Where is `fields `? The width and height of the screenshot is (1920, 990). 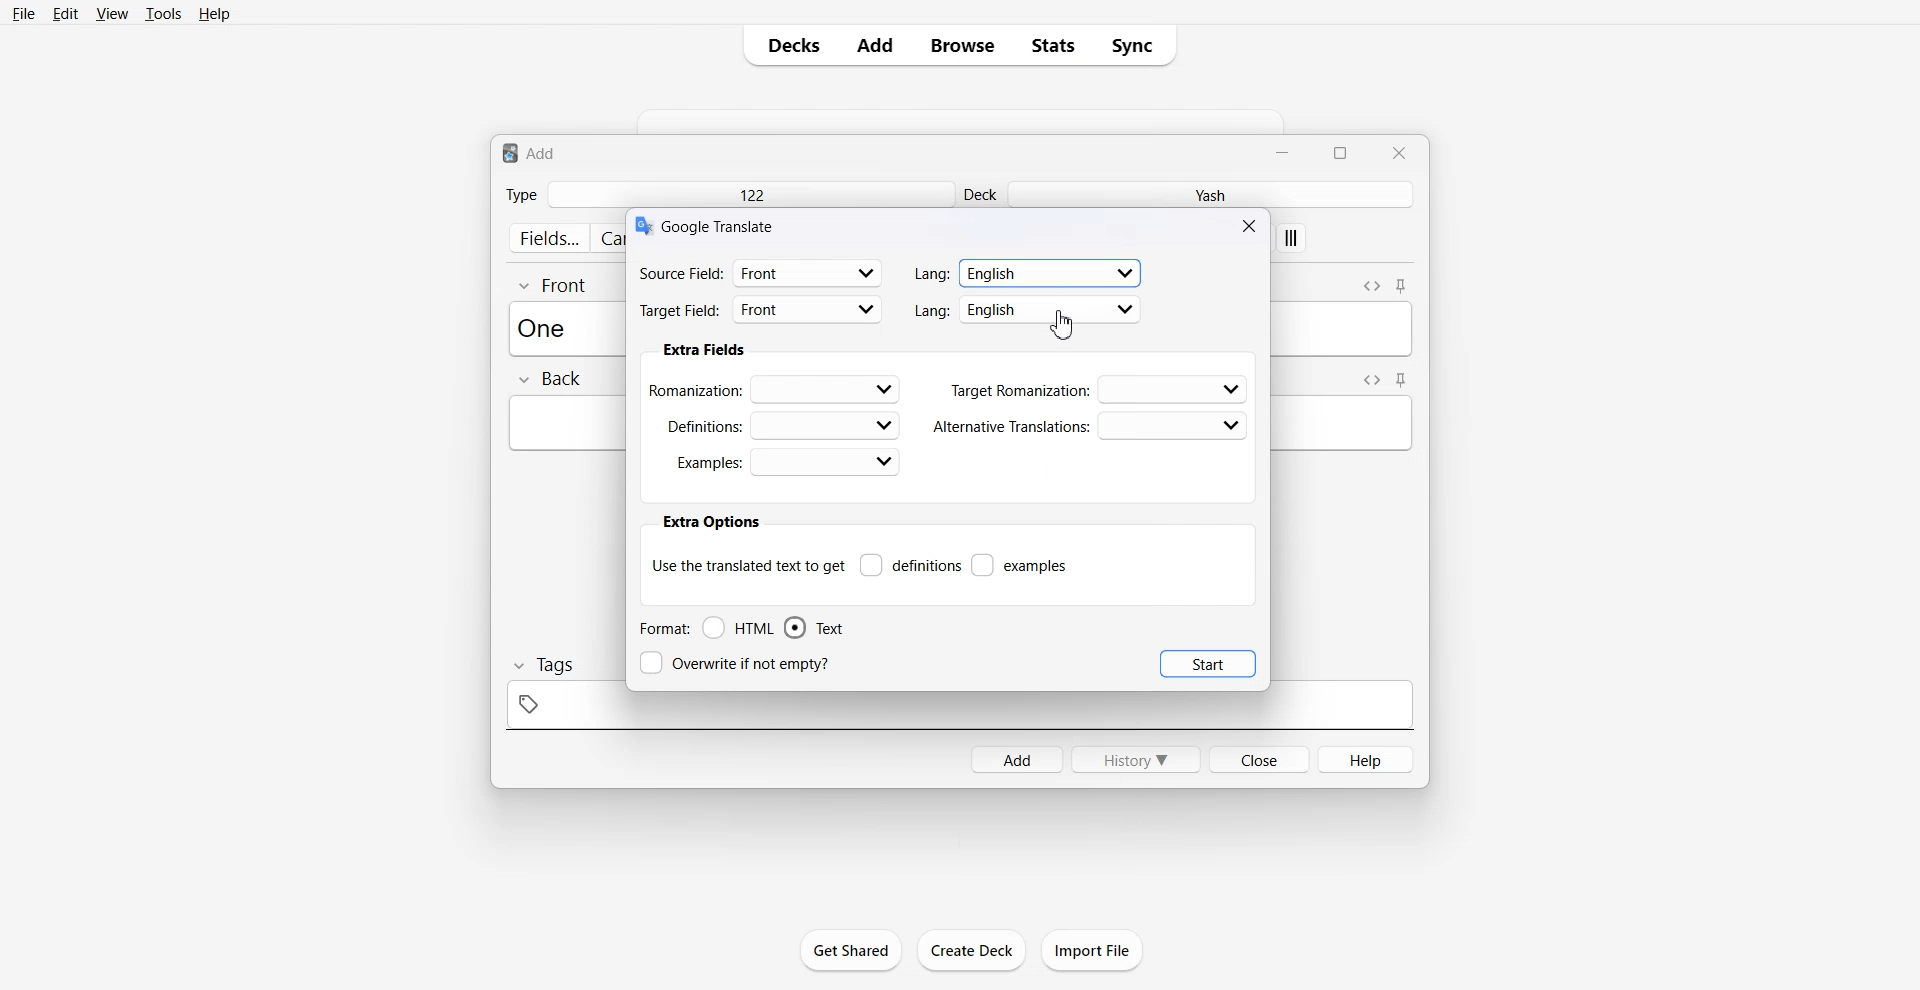
fields  is located at coordinates (548, 238).